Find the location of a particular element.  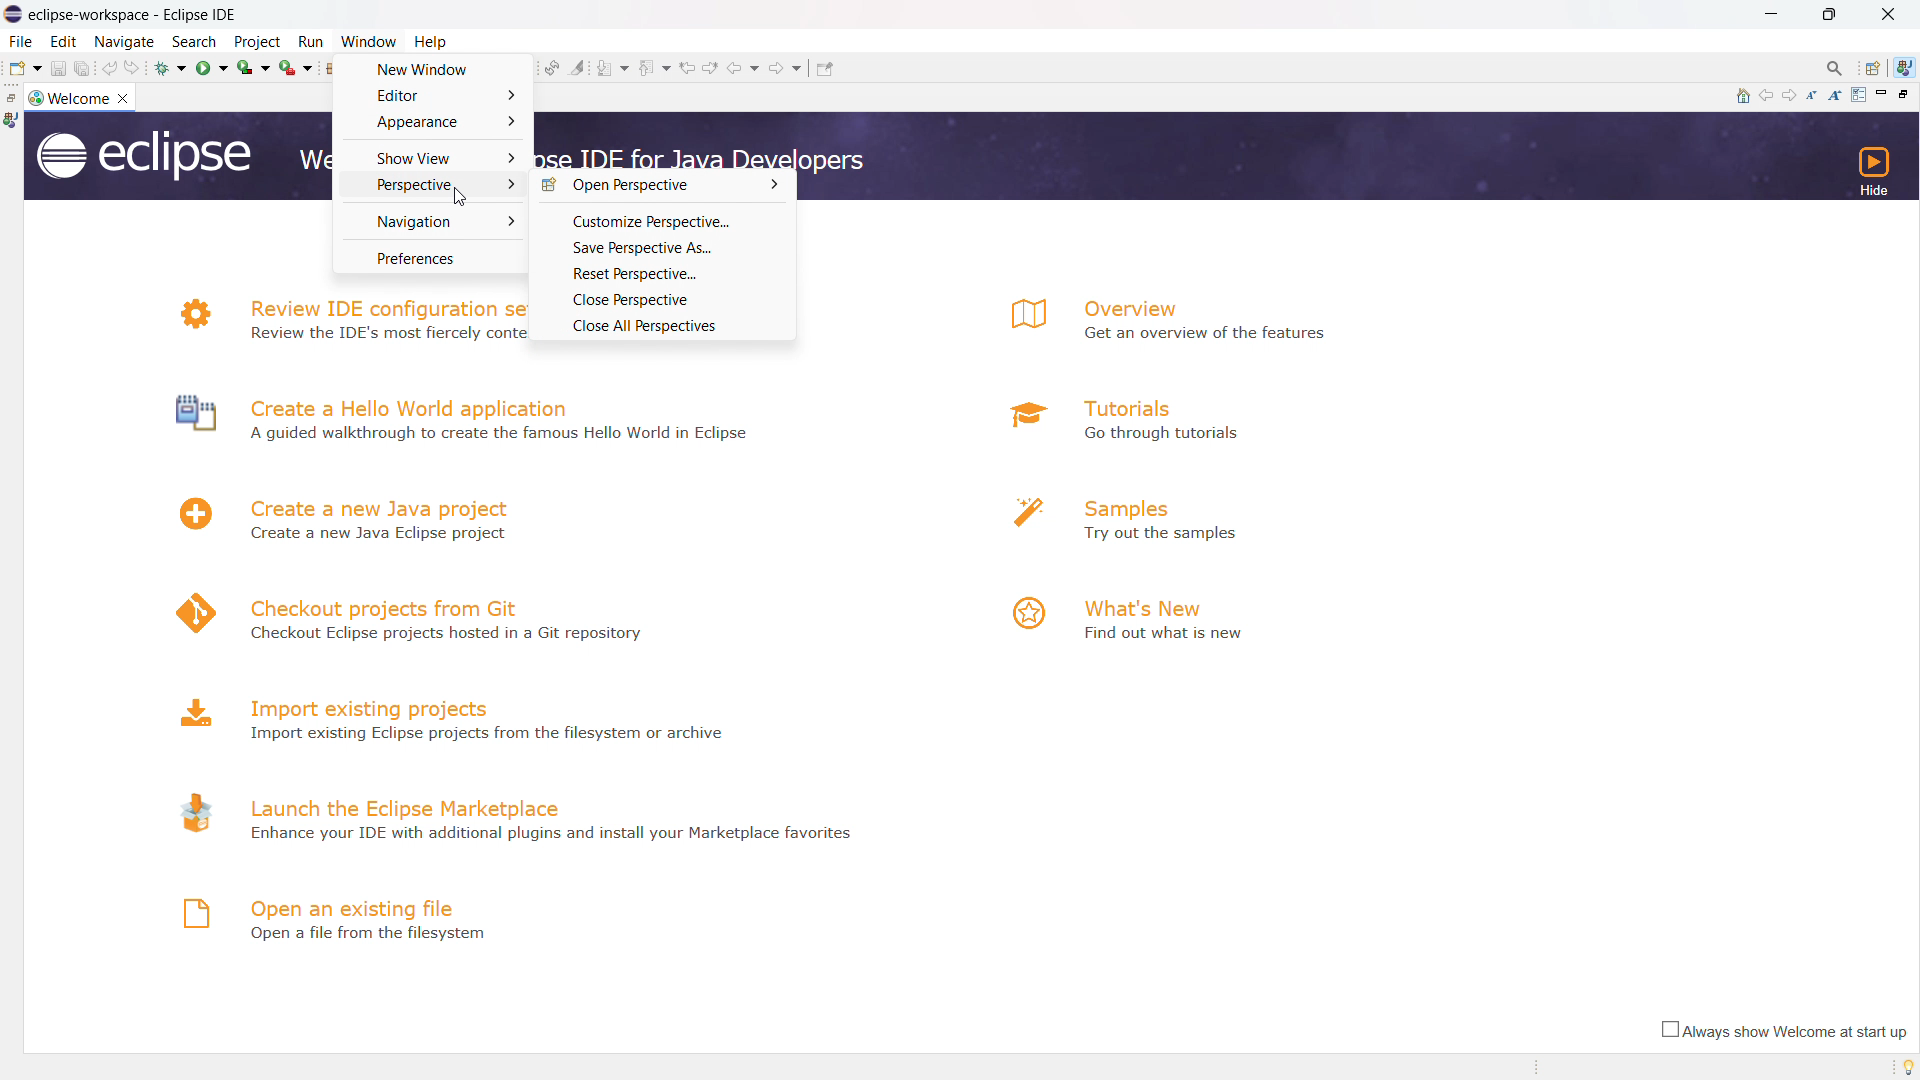

maximize is located at coordinates (1831, 15).